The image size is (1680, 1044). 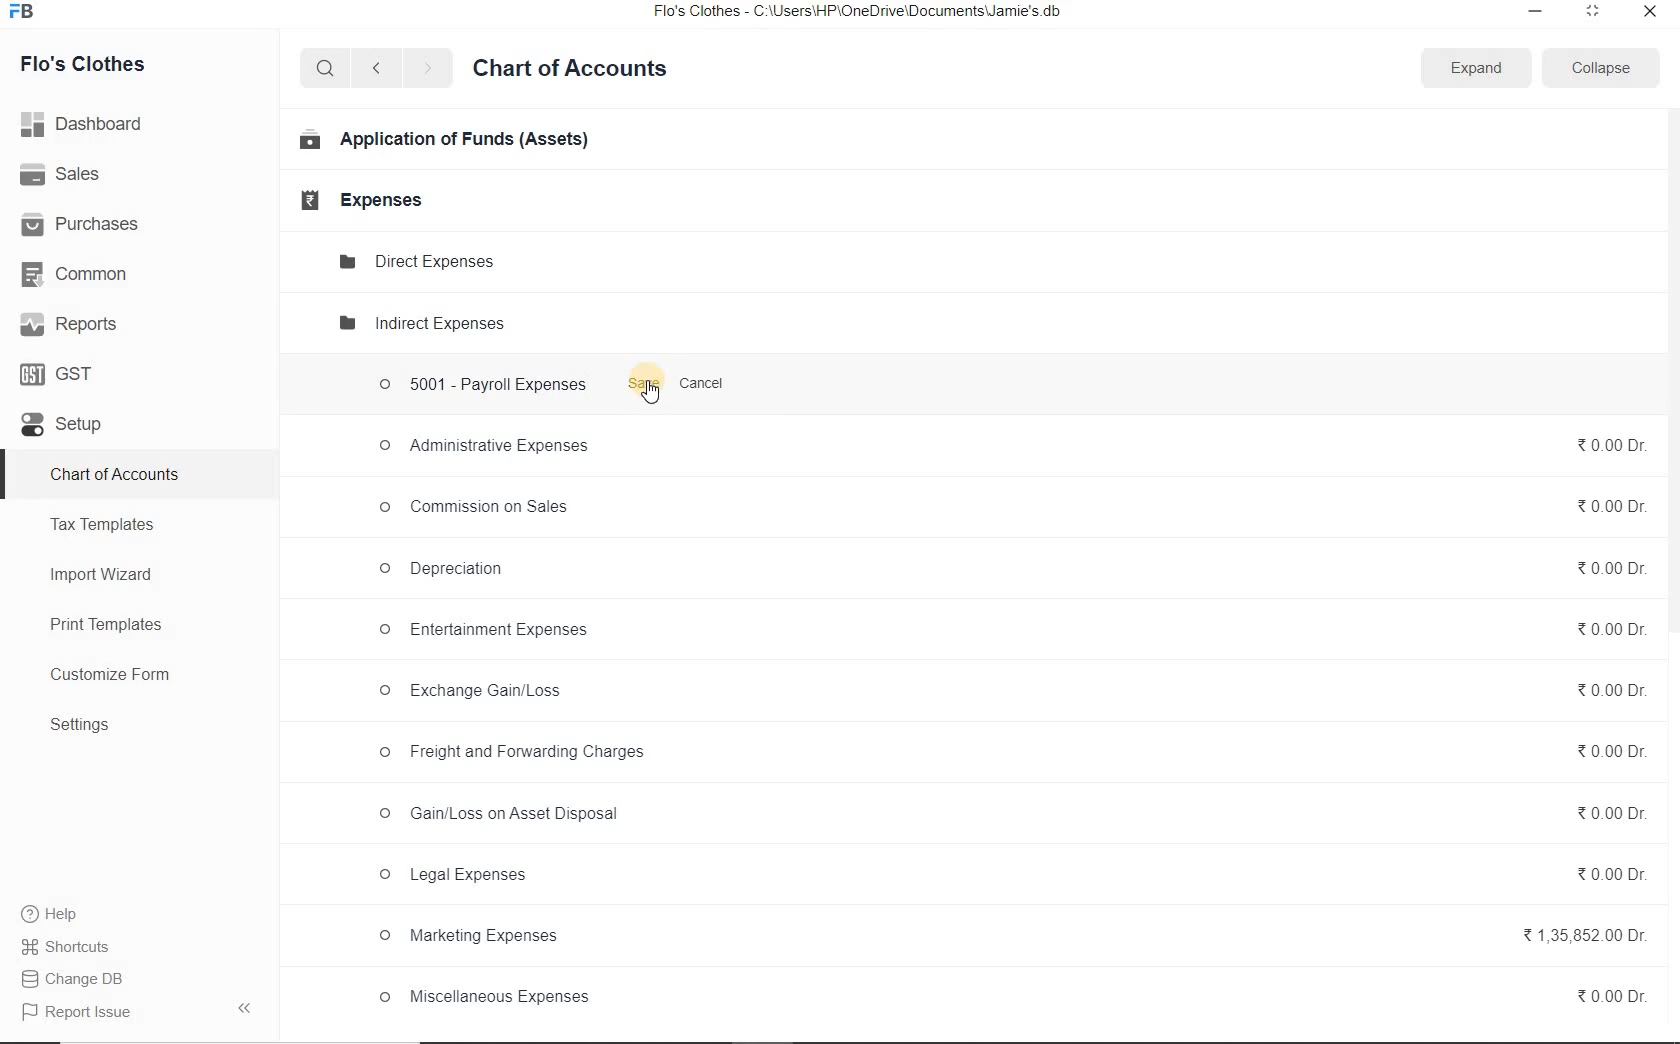 What do you see at coordinates (1010, 692) in the screenshot?
I see `O Exchange Gain/Loss %0.000r.` at bounding box center [1010, 692].